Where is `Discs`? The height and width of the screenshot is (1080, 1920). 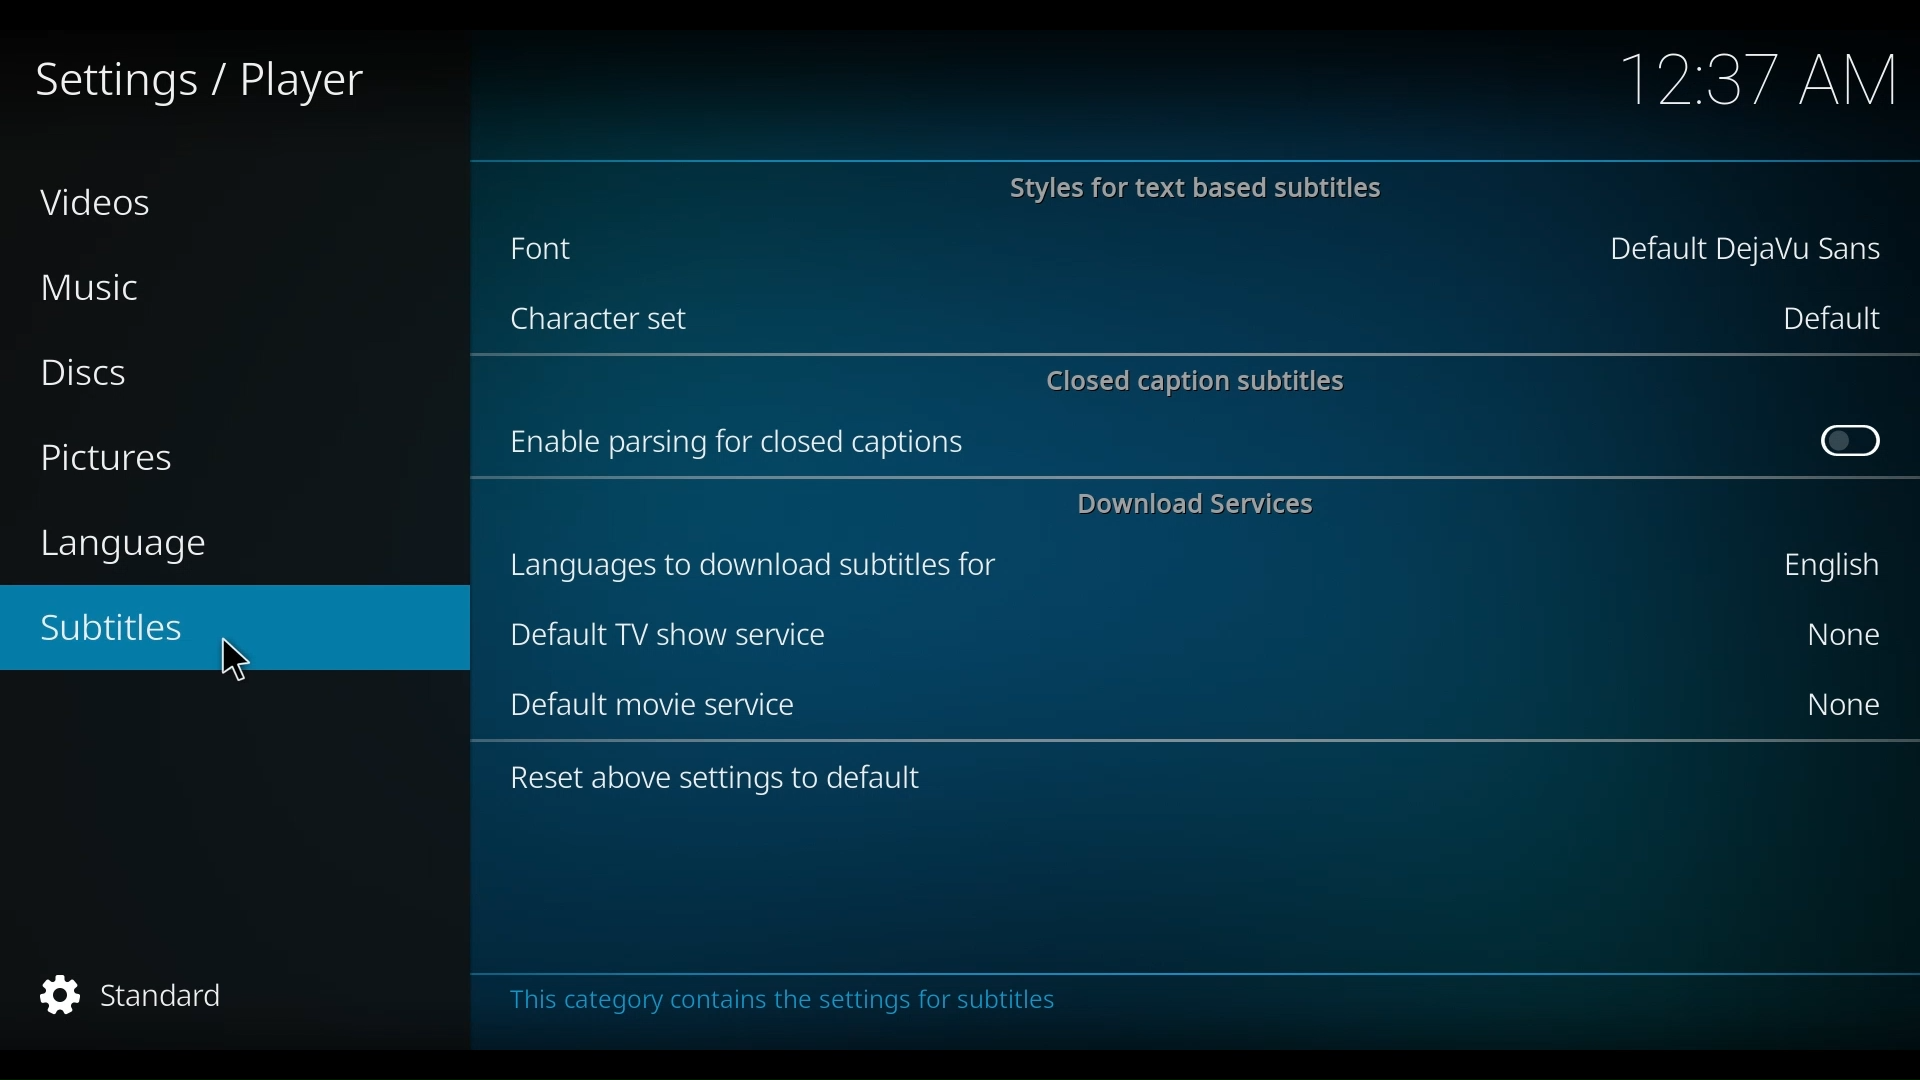
Discs is located at coordinates (94, 373).